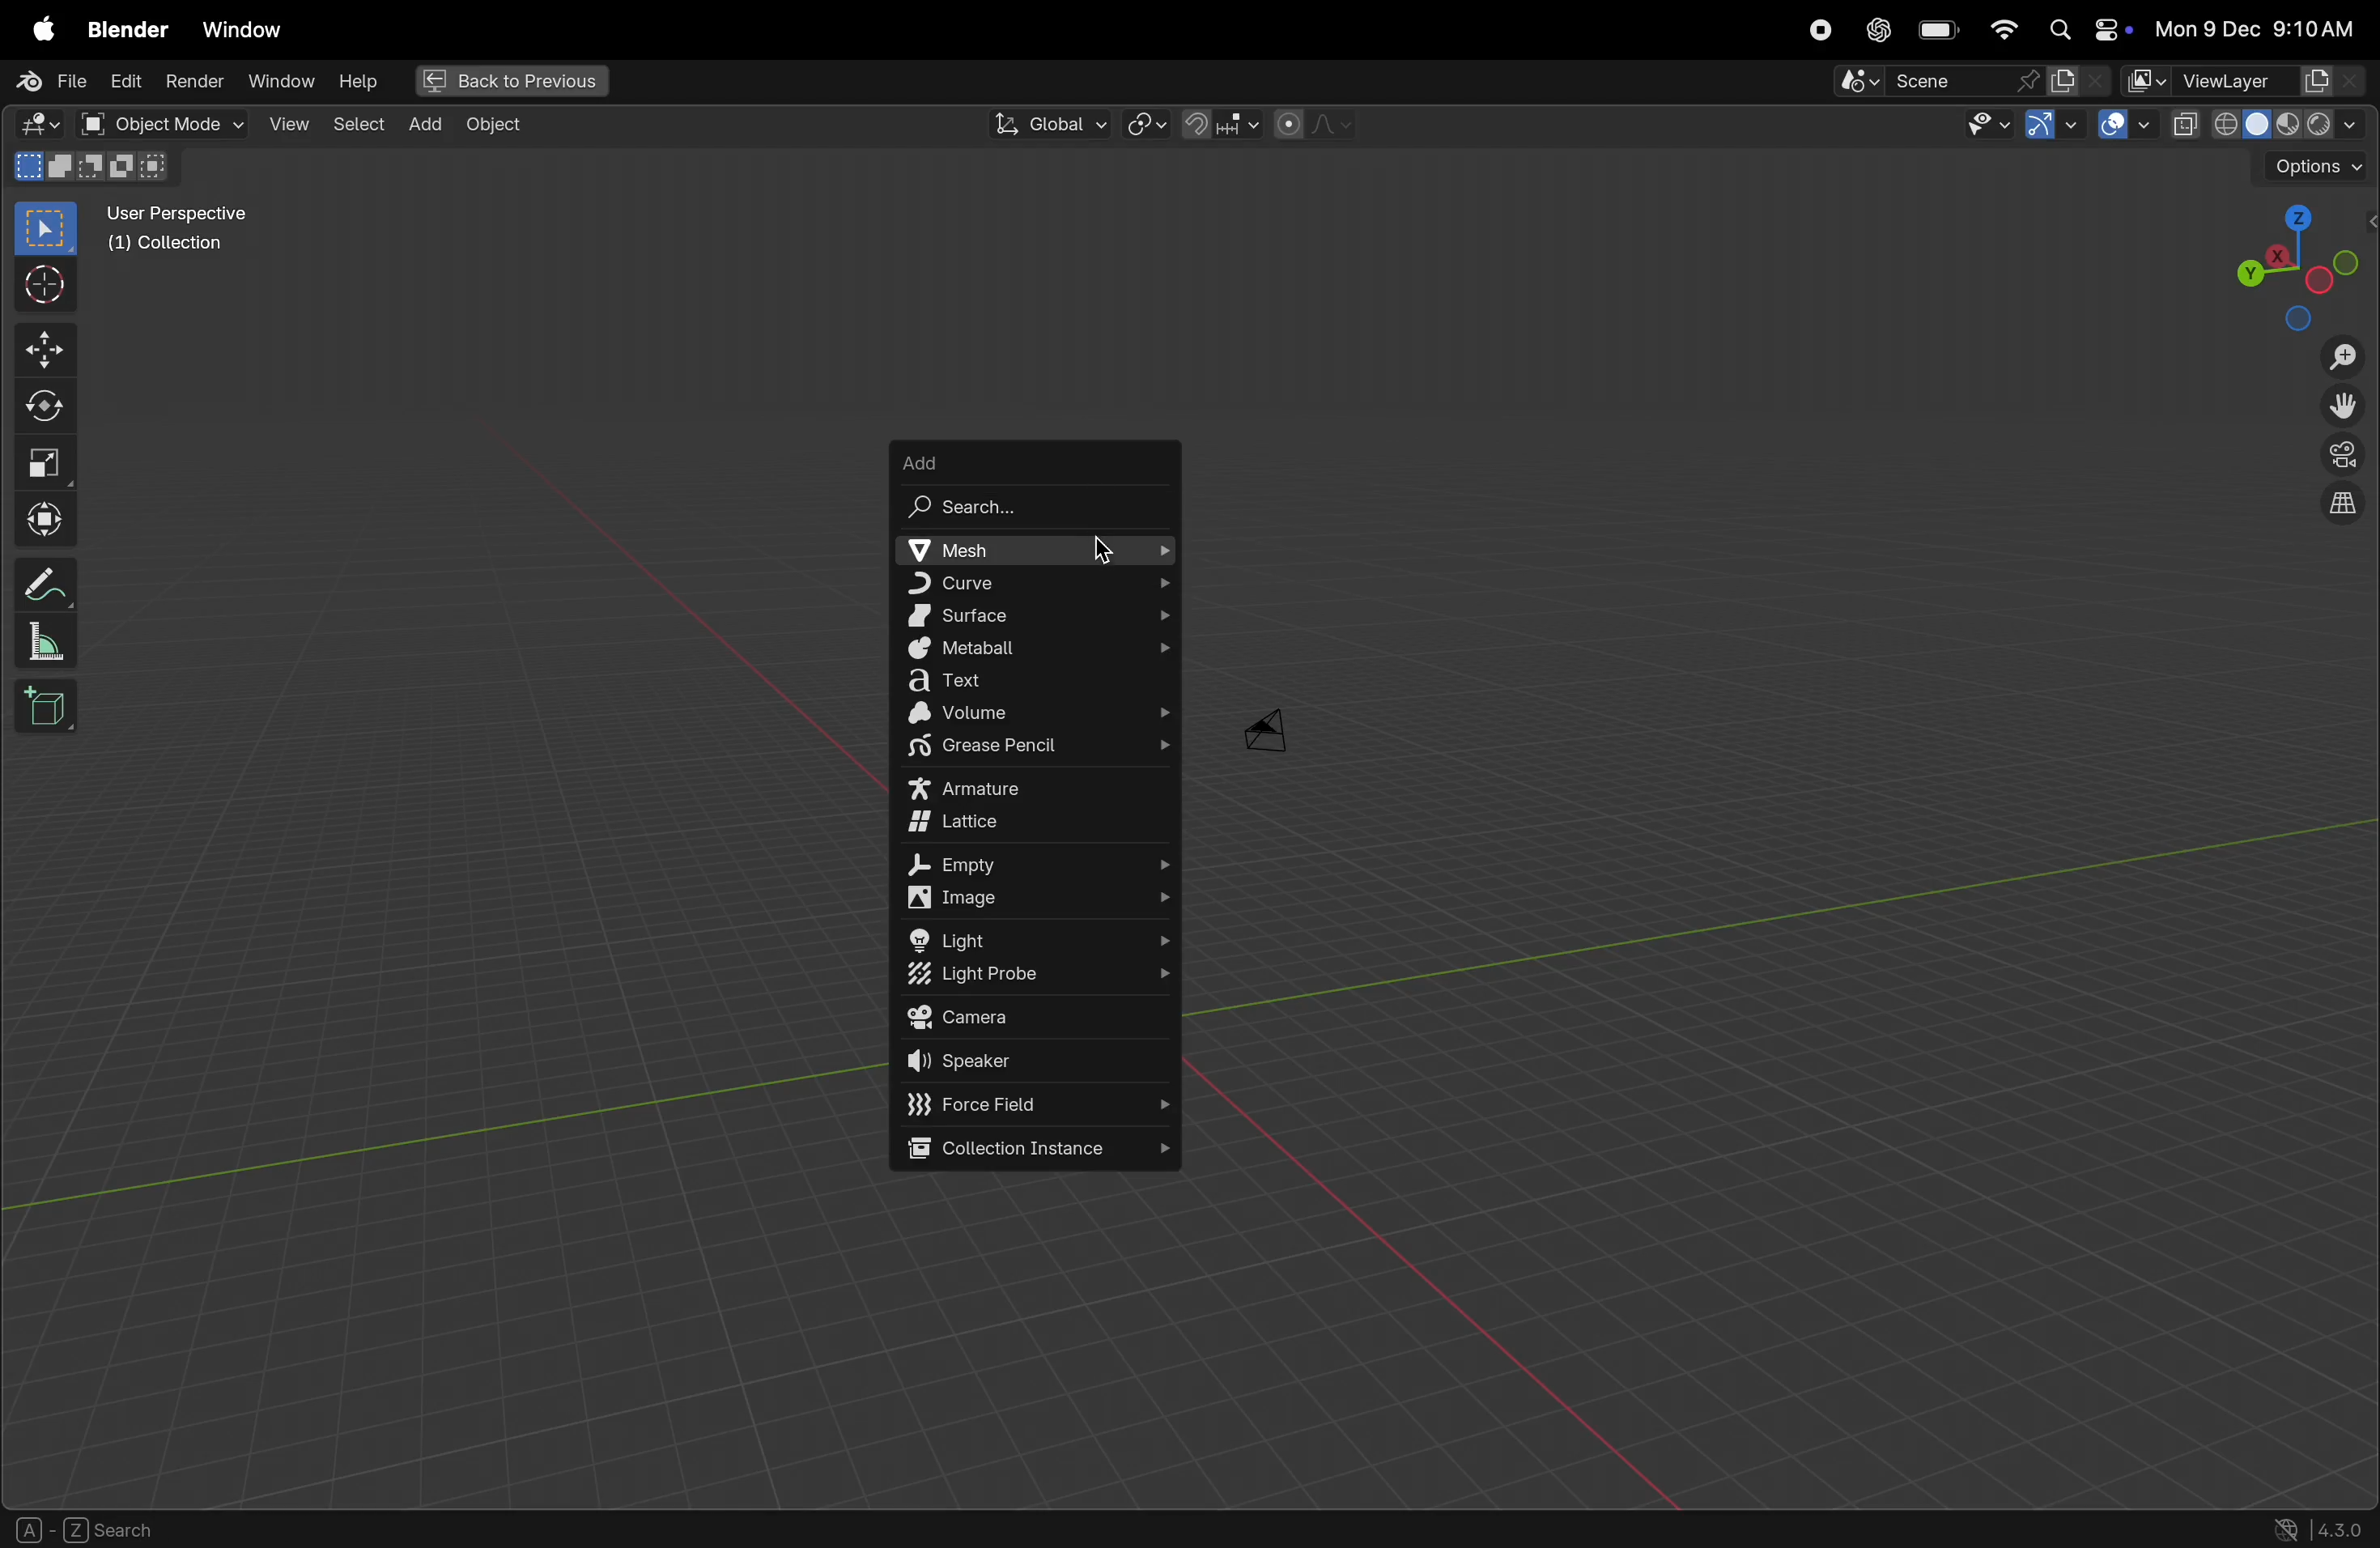 This screenshot has width=2380, height=1548. What do you see at coordinates (1939, 81) in the screenshot?
I see `scene` at bounding box center [1939, 81].